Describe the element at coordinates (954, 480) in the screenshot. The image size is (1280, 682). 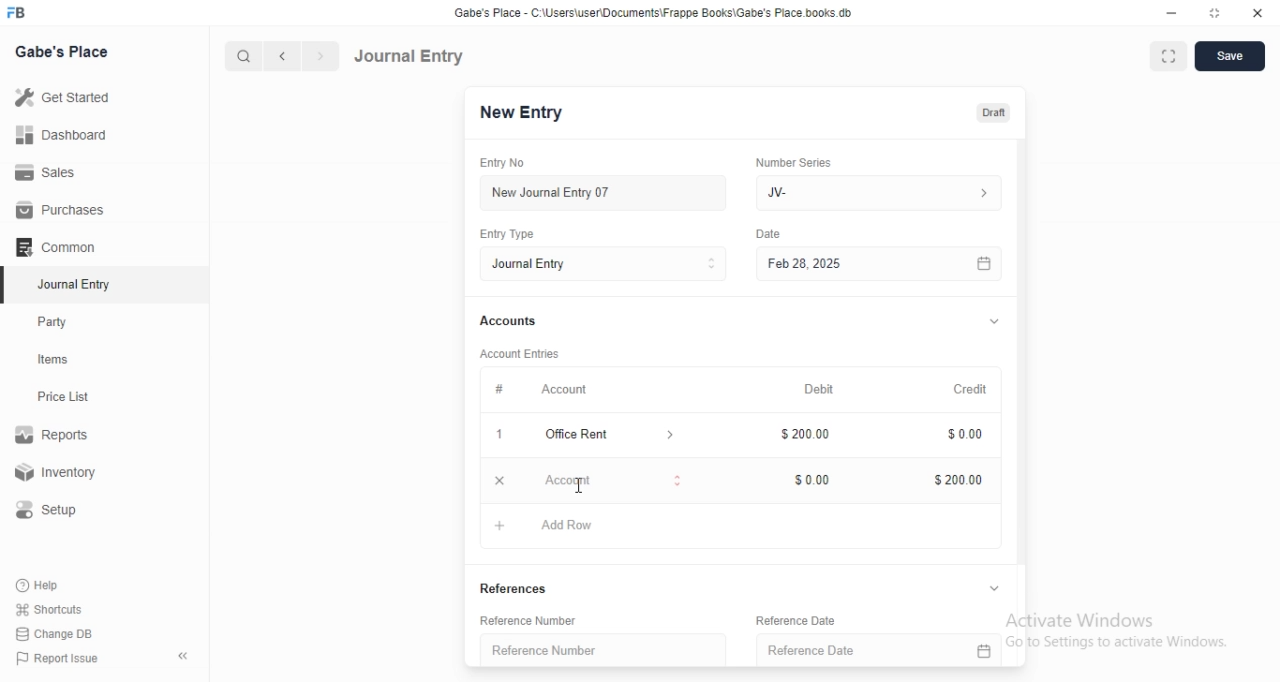
I see `$200.00` at that location.